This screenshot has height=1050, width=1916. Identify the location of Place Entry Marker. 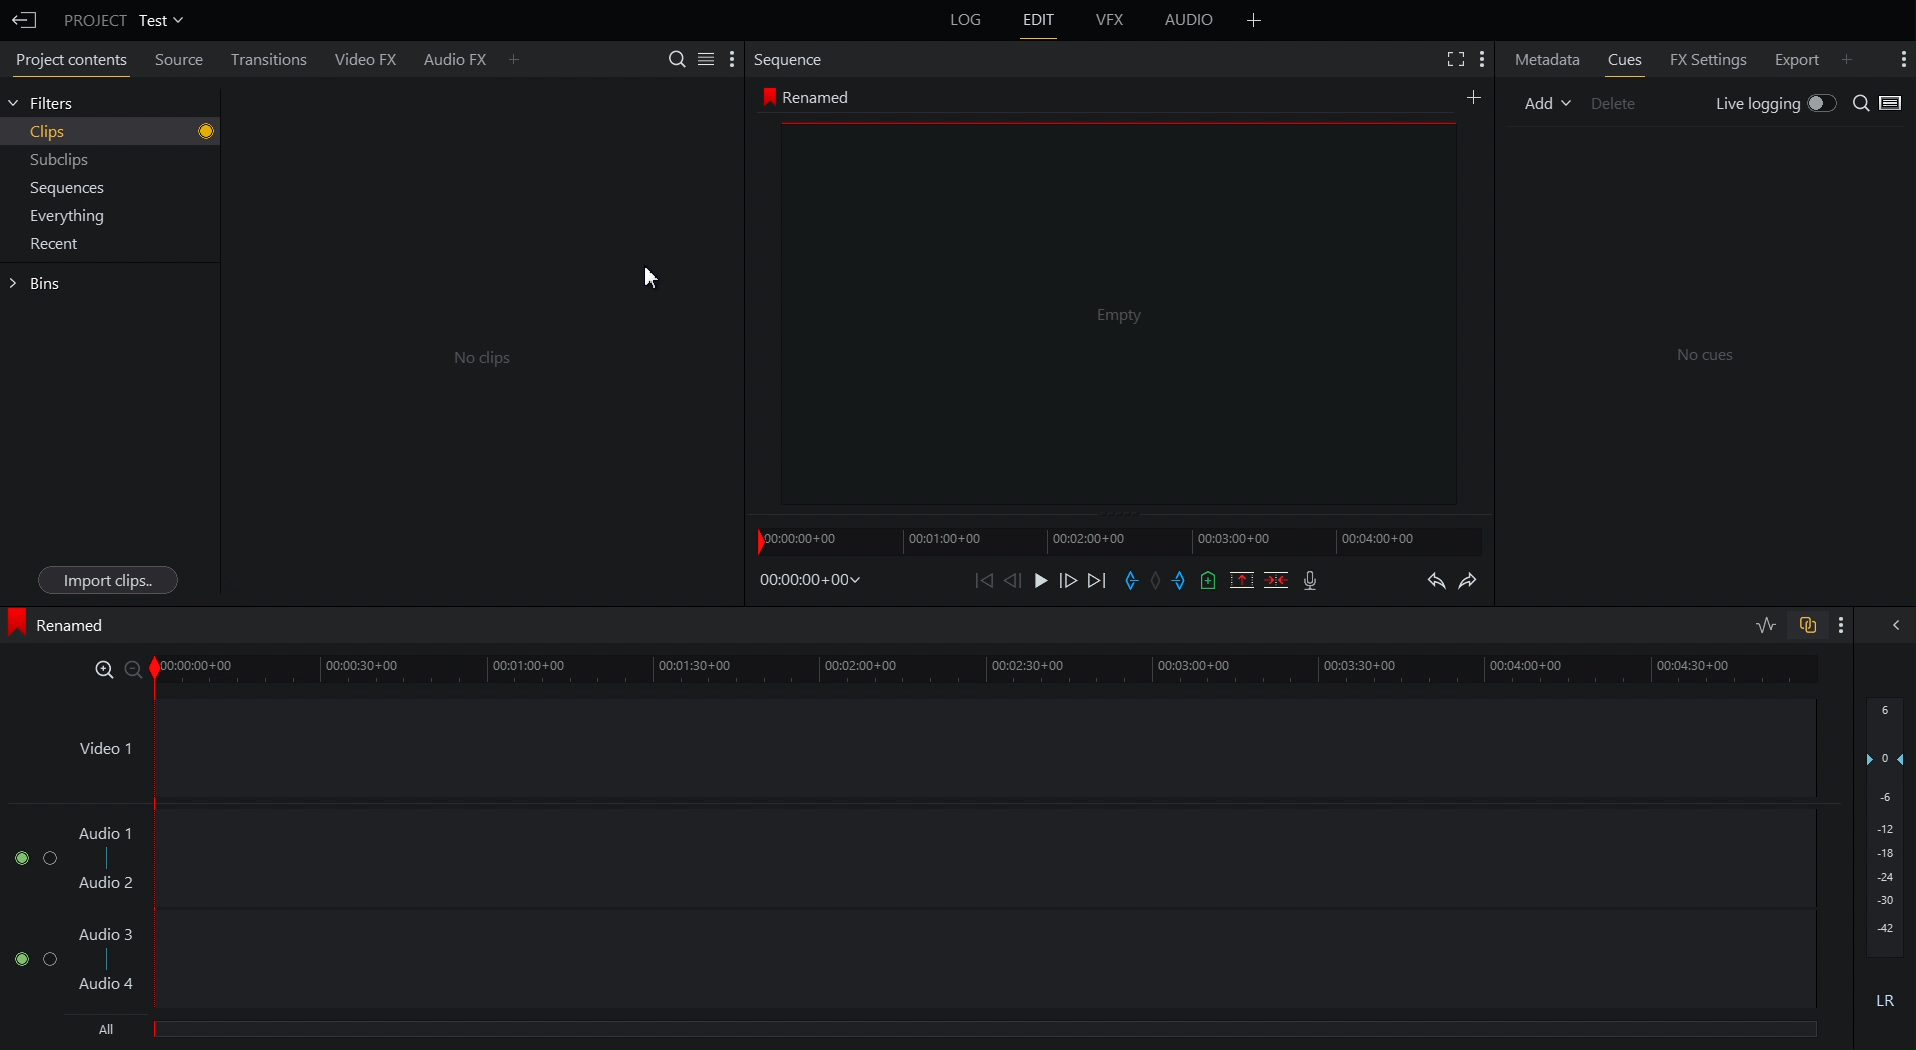
(1132, 581).